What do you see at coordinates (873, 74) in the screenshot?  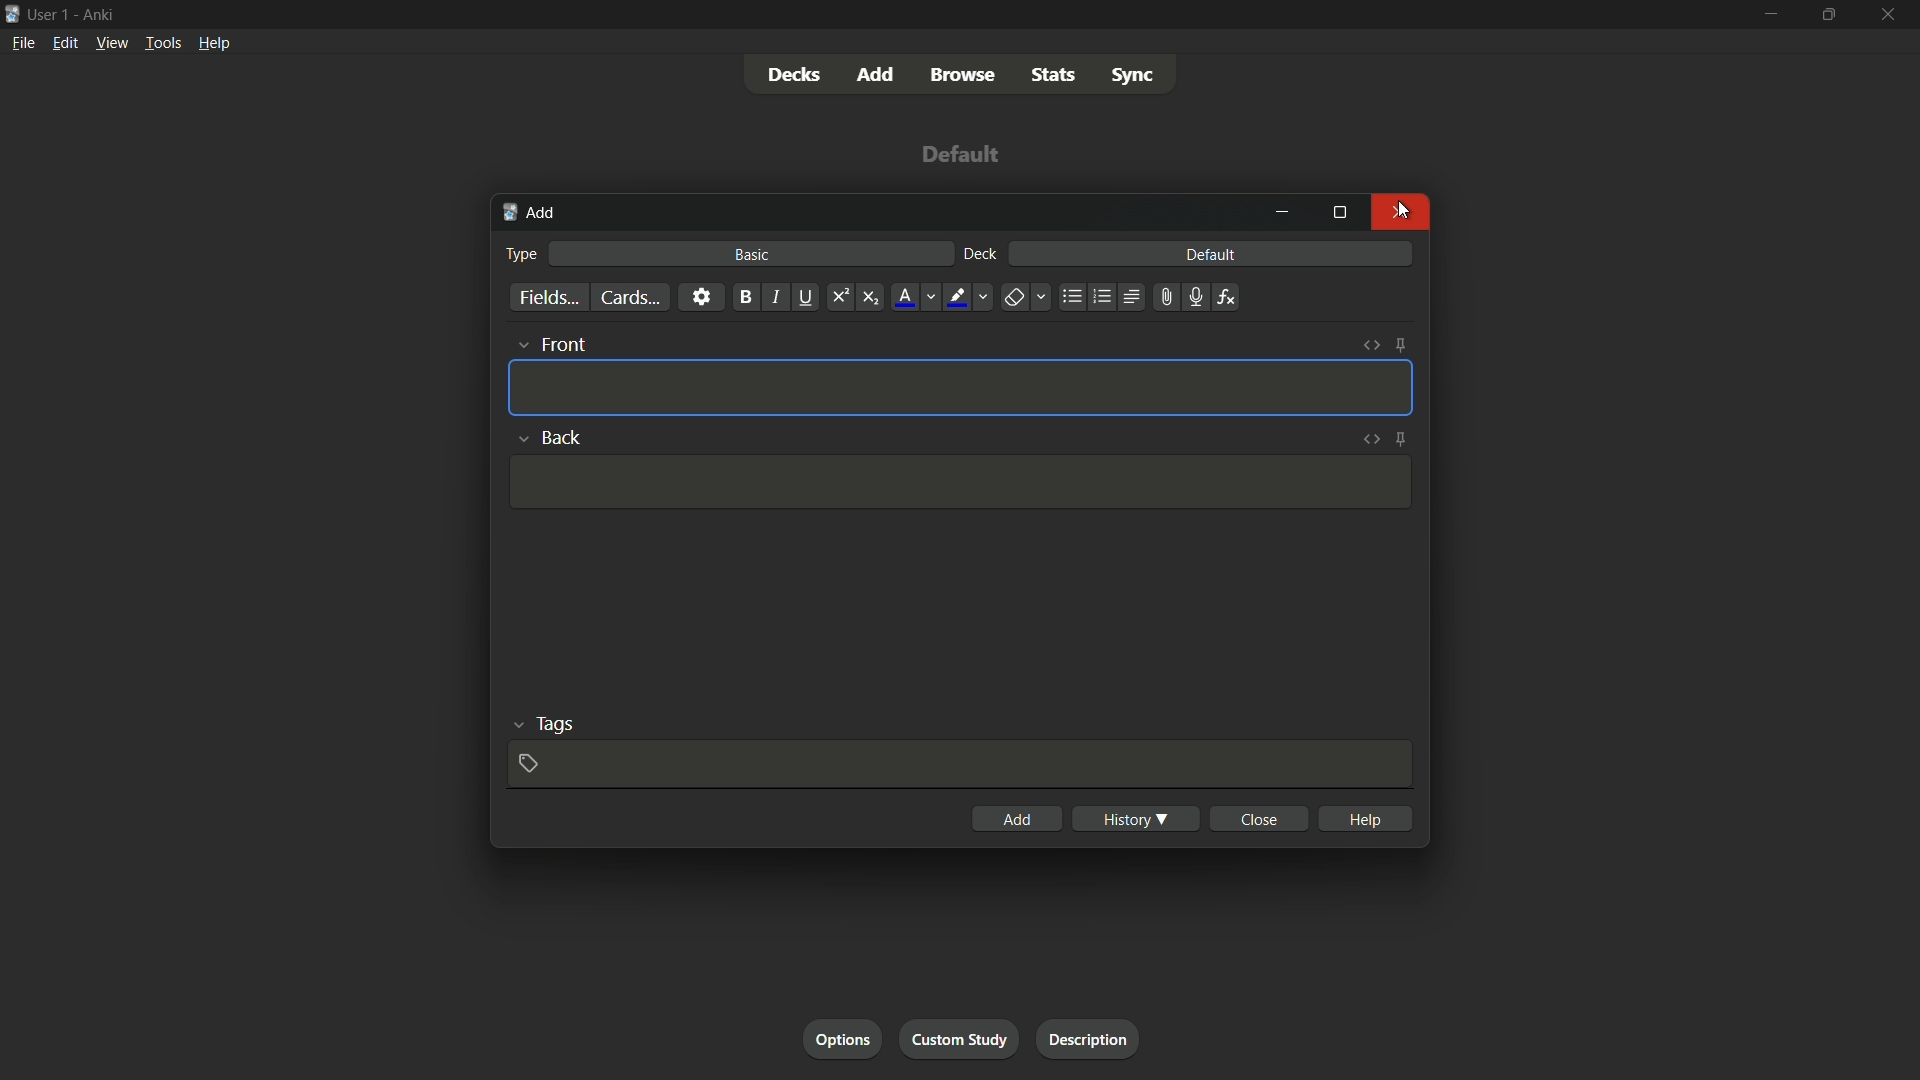 I see `add` at bounding box center [873, 74].